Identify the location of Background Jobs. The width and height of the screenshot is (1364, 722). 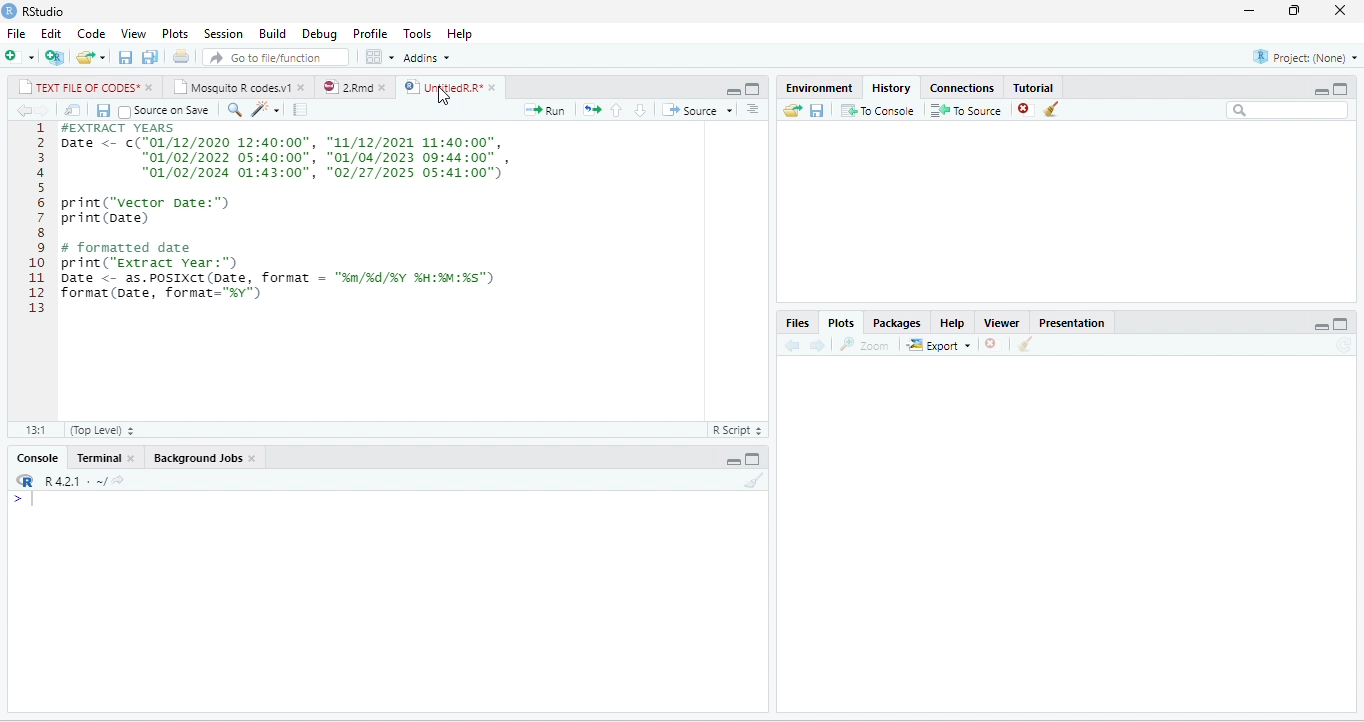
(196, 458).